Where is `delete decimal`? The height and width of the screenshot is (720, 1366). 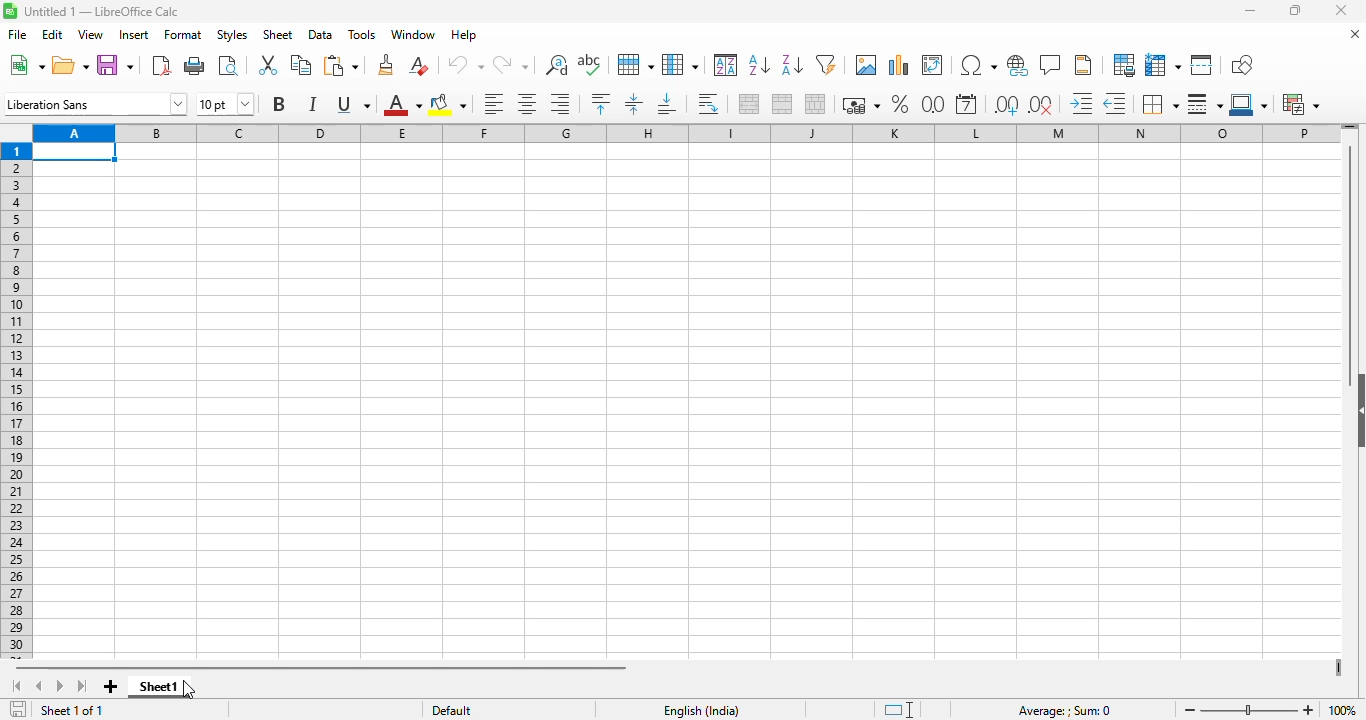 delete decimal is located at coordinates (1042, 104).